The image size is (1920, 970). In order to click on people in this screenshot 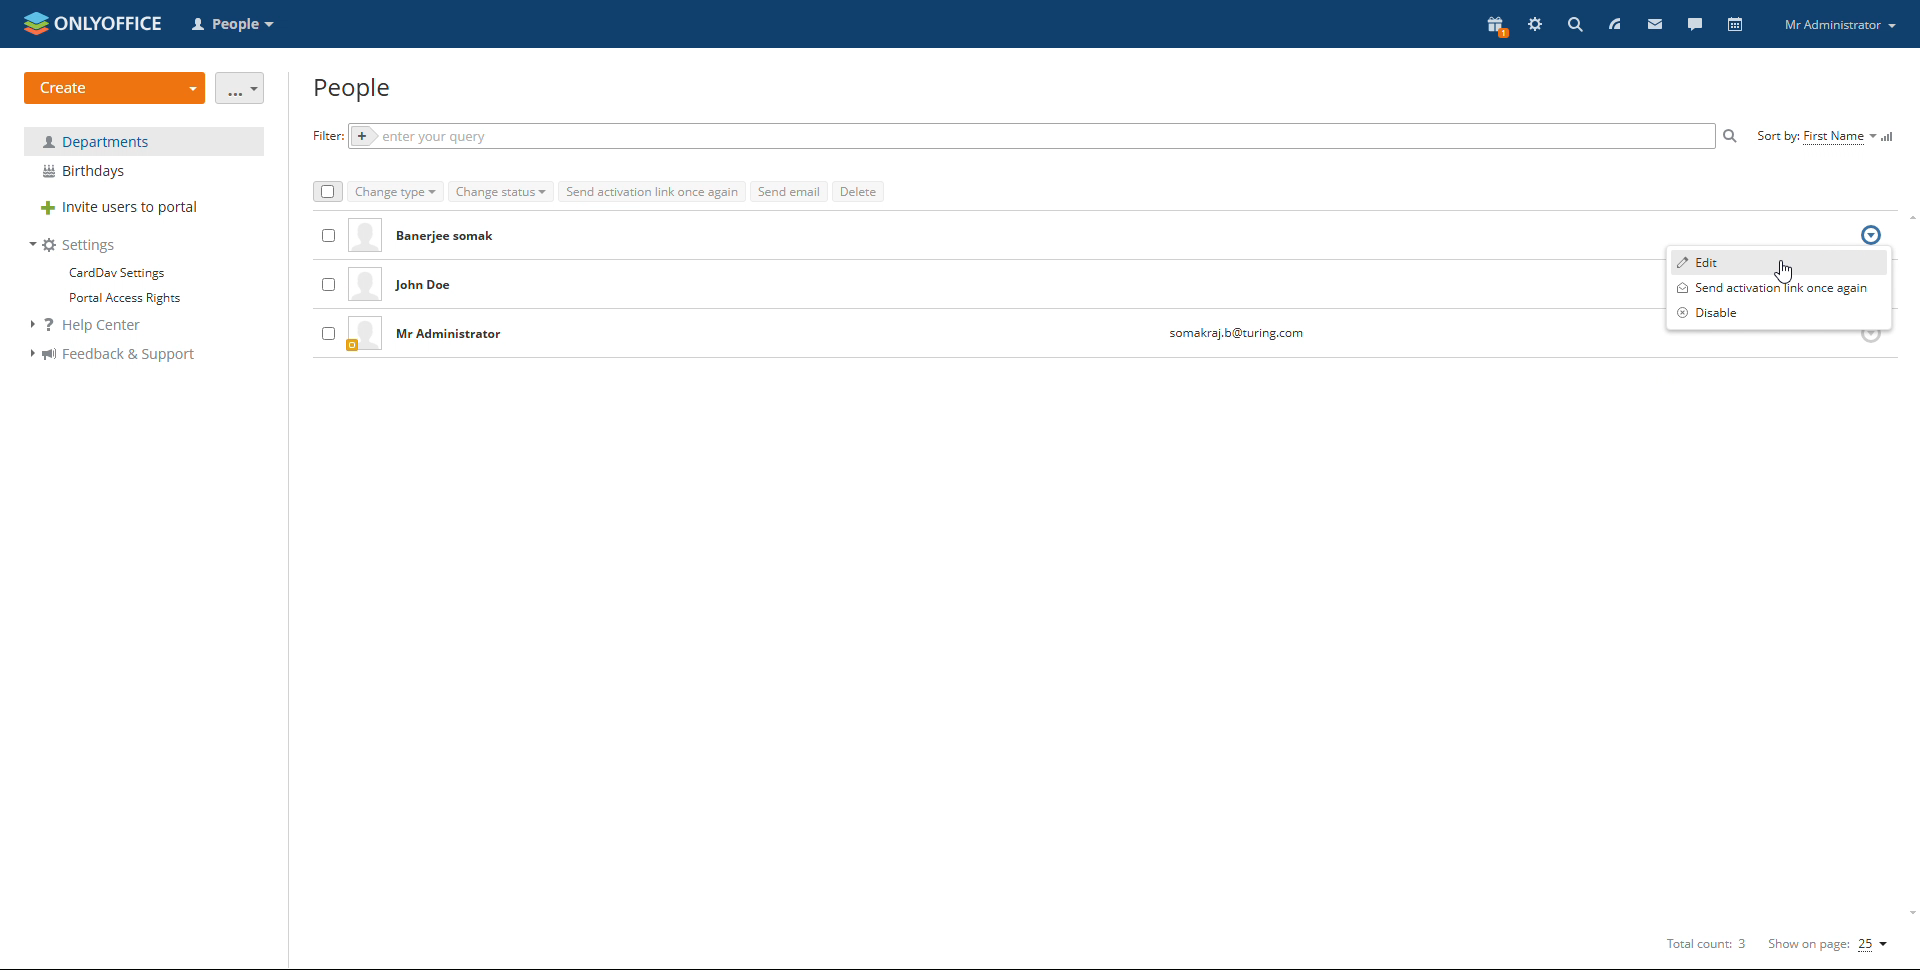, I will do `click(354, 89)`.